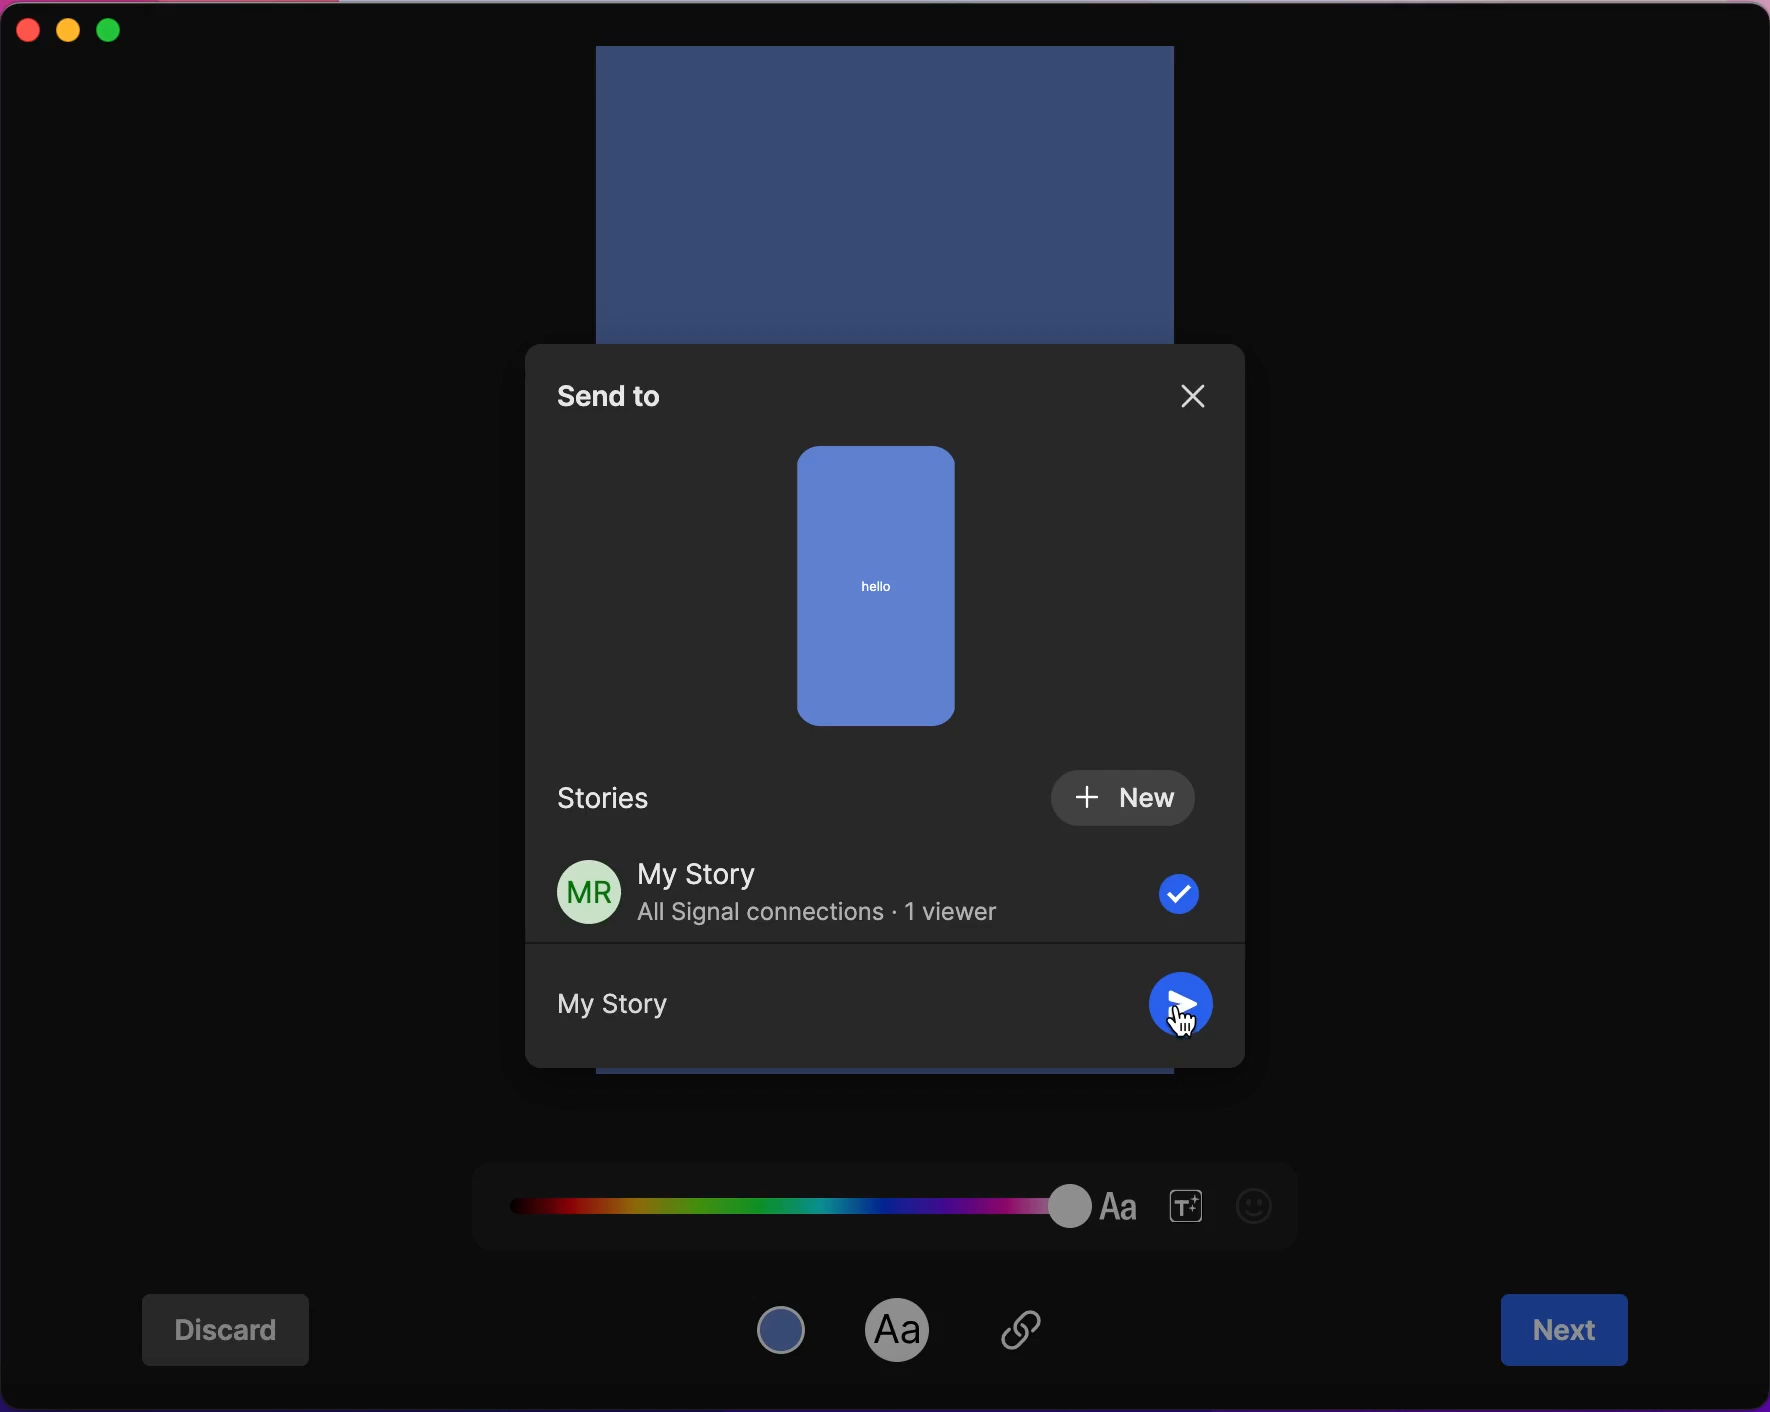 The height and width of the screenshot is (1412, 1770). What do you see at coordinates (1237, 690) in the screenshot?
I see `vertical scroll bar` at bounding box center [1237, 690].